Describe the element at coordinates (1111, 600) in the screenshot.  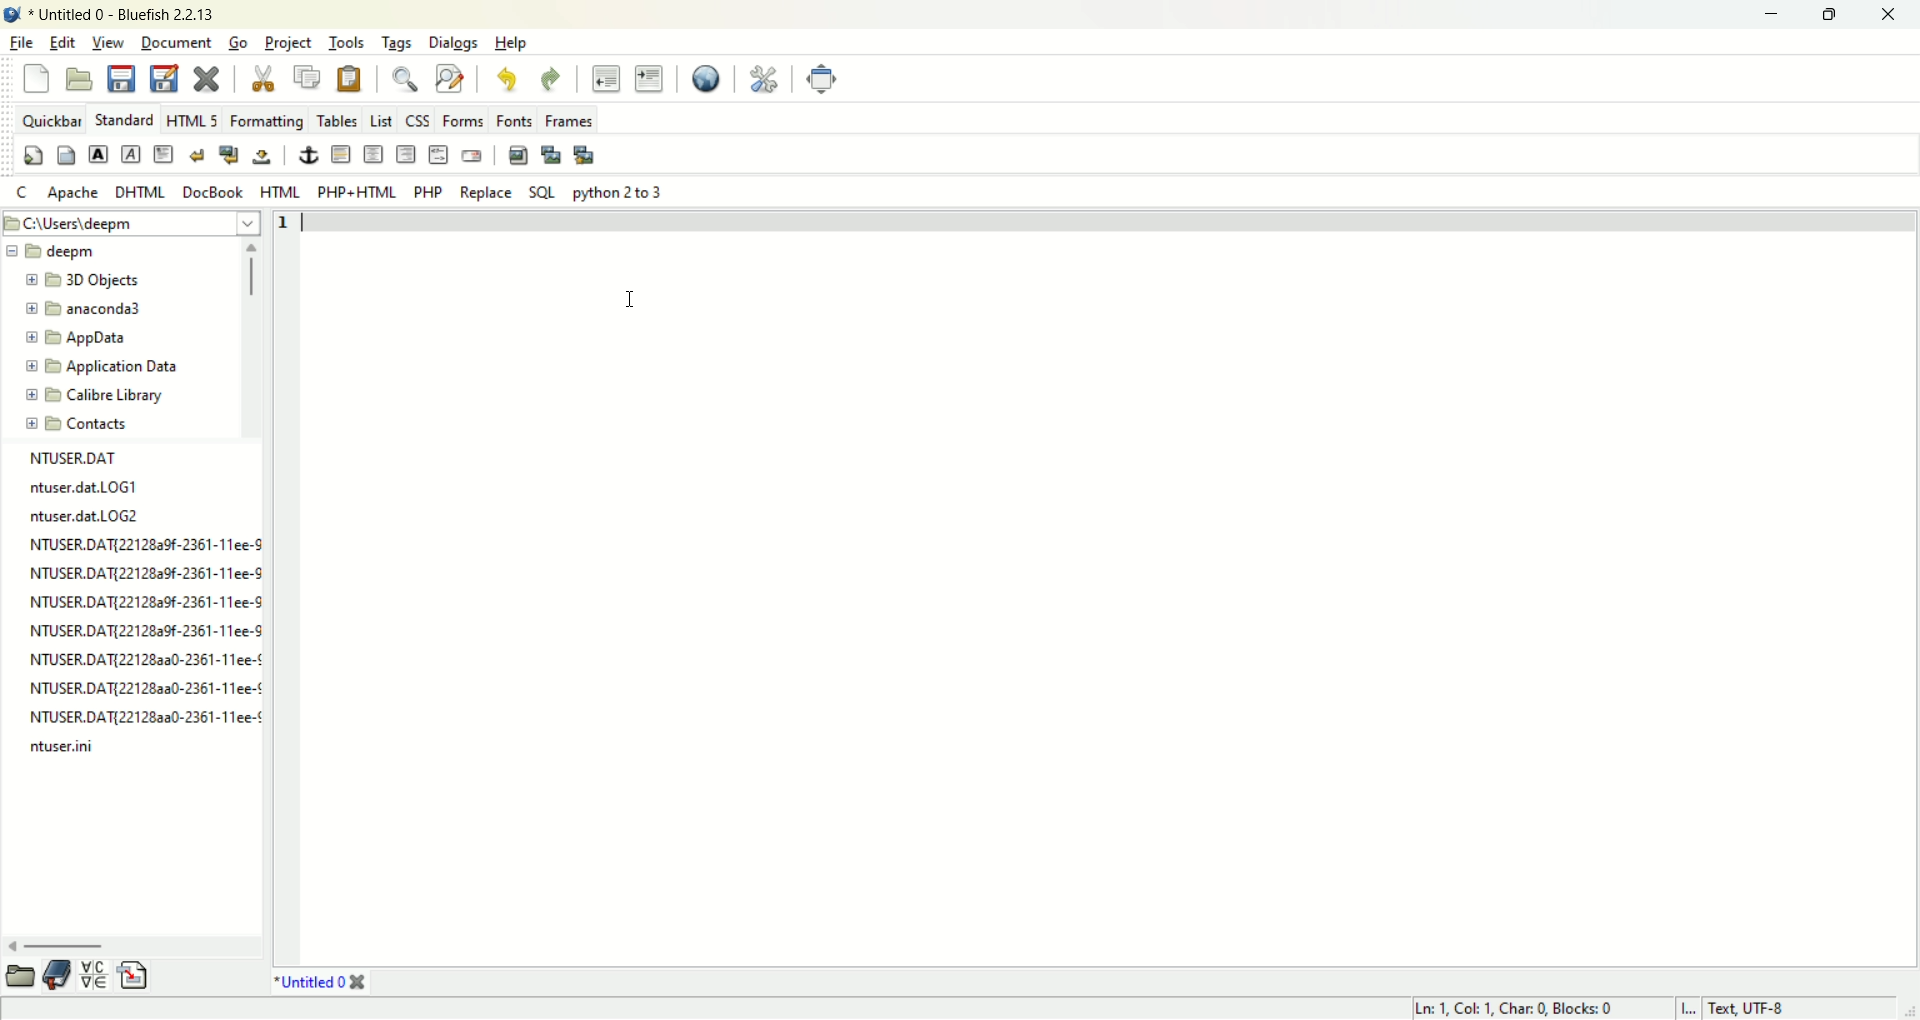
I see `workspace` at that location.